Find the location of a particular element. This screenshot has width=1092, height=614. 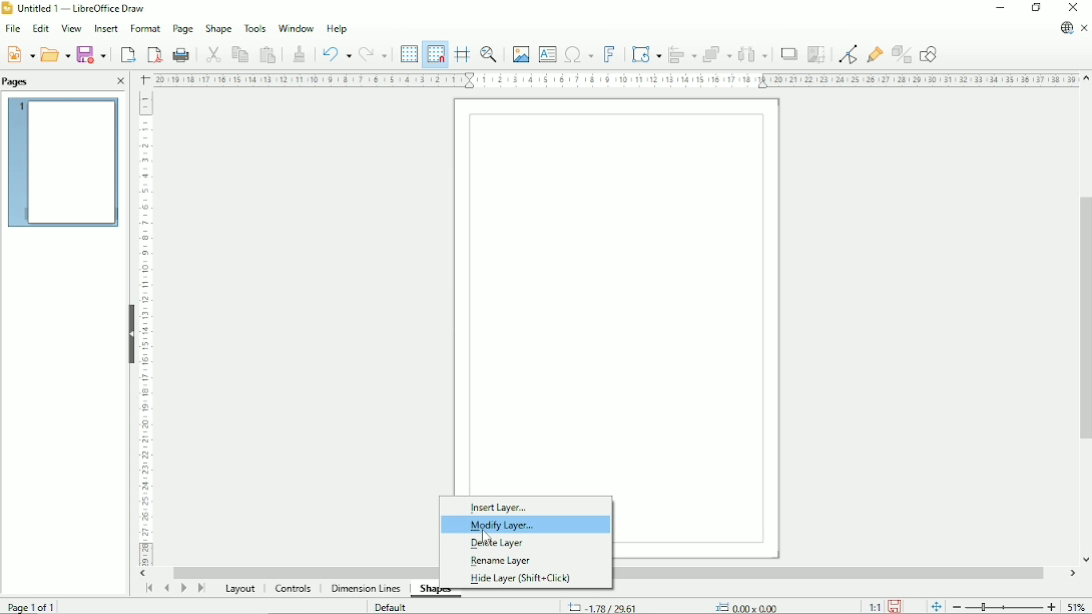

Horizontal scroll button is located at coordinates (142, 574).